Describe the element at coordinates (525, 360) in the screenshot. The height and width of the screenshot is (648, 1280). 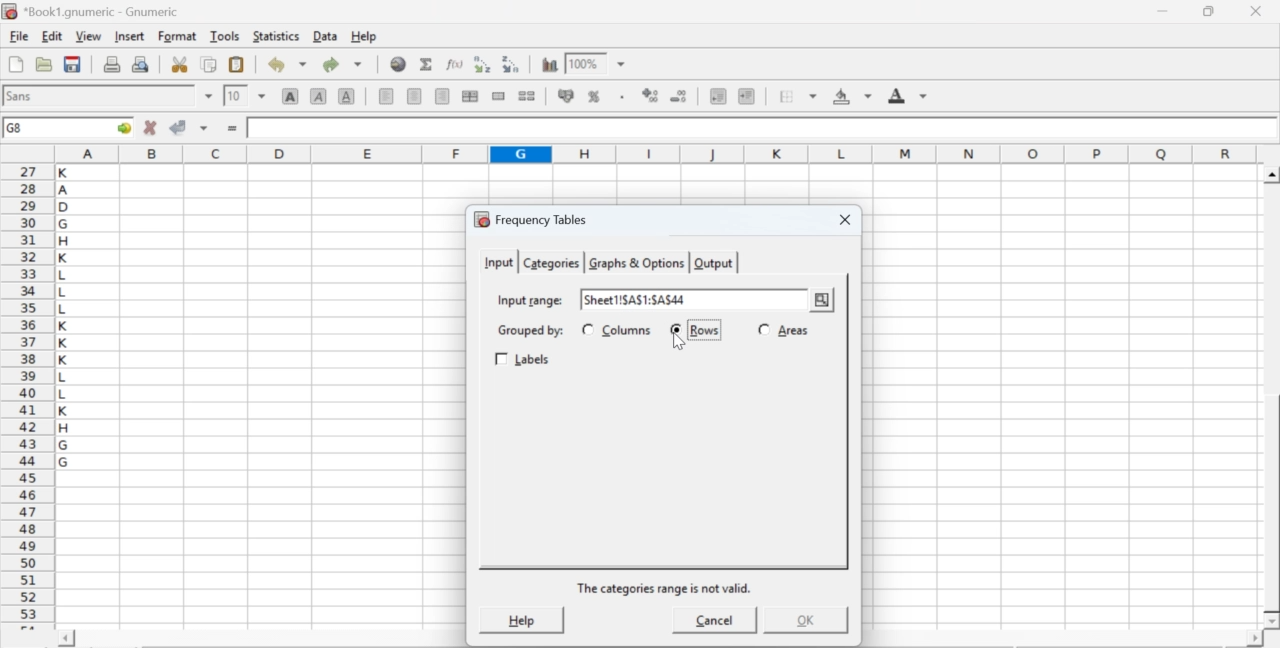
I see `labels` at that location.